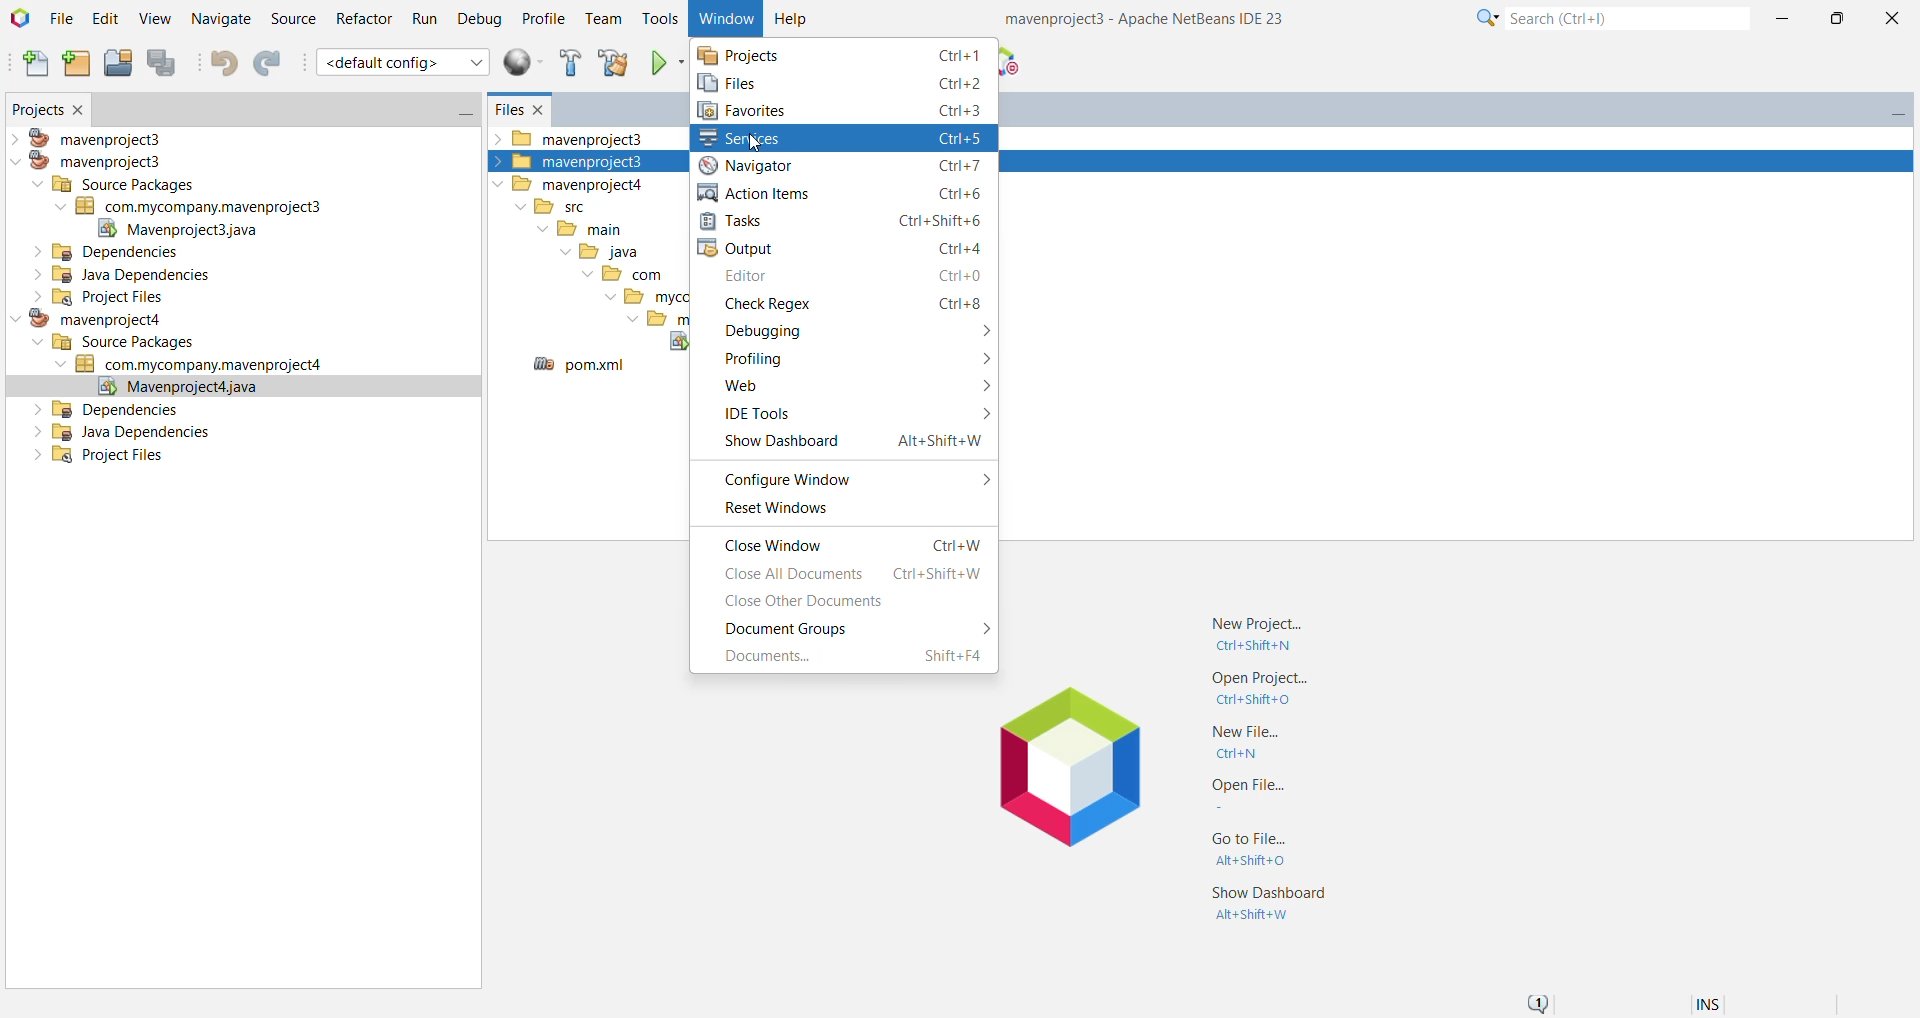 The image size is (1920, 1018). Describe the element at coordinates (853, 331) in the screenshot. I see `Debugging` at that location.